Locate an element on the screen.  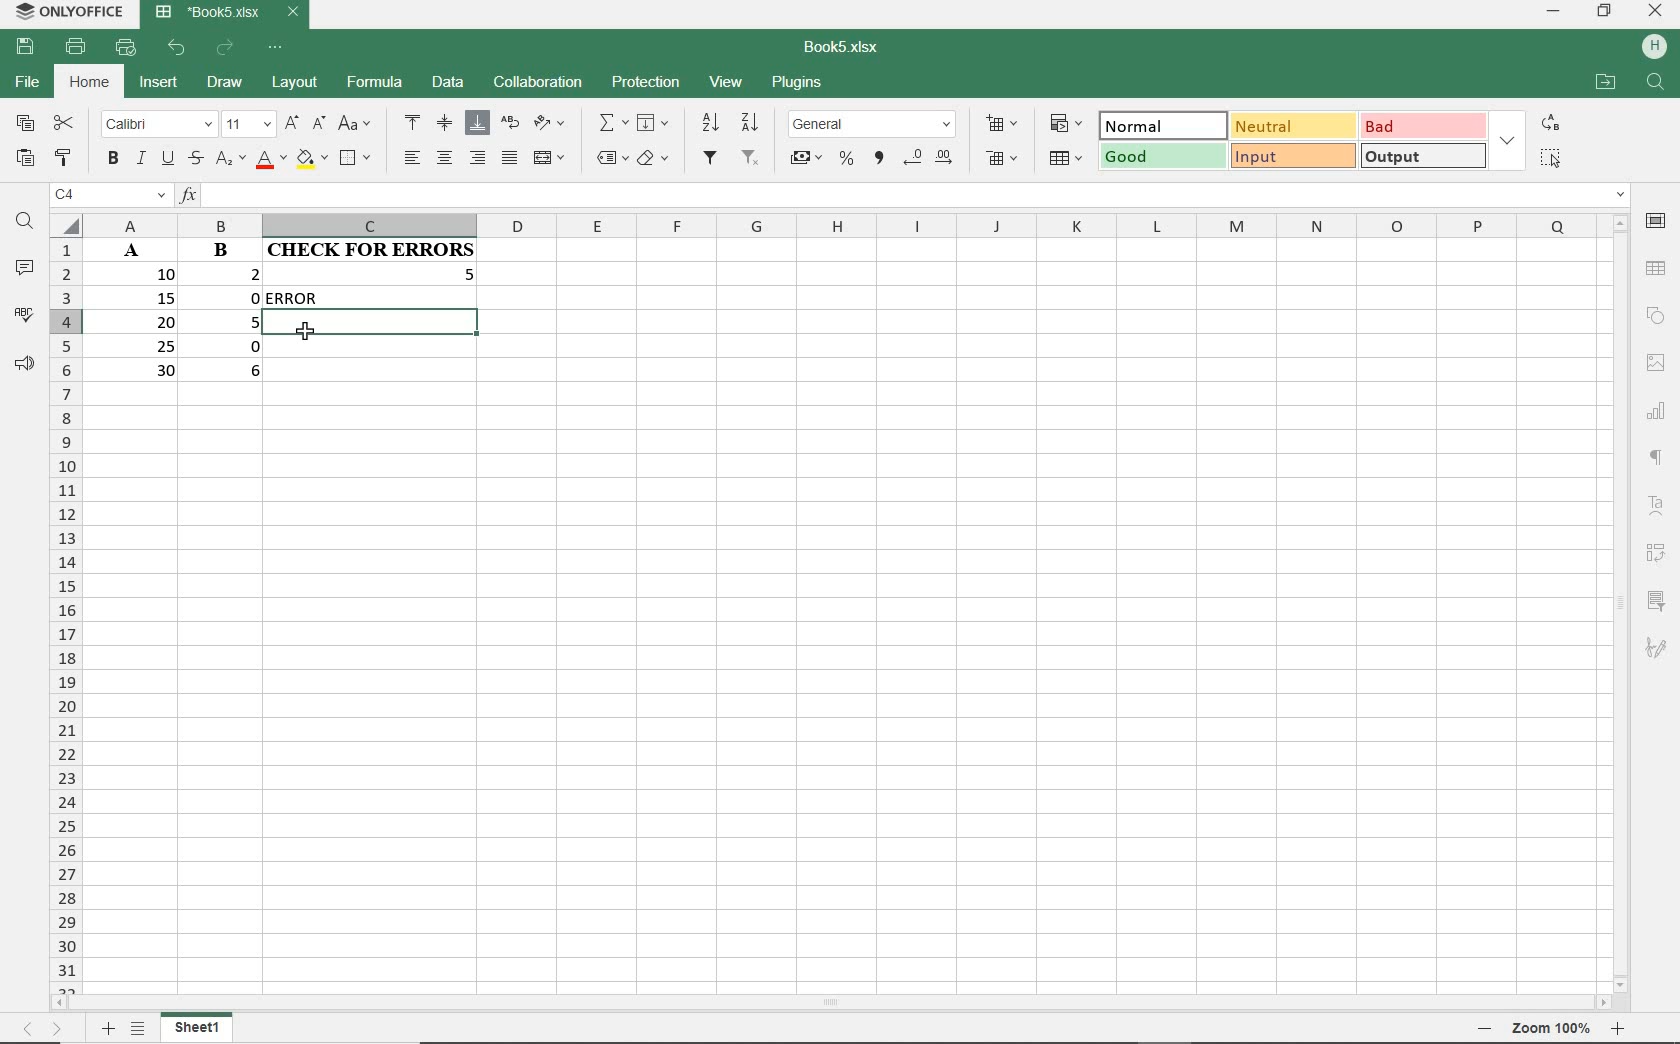
FILTER is located at coordinates (713, 161).